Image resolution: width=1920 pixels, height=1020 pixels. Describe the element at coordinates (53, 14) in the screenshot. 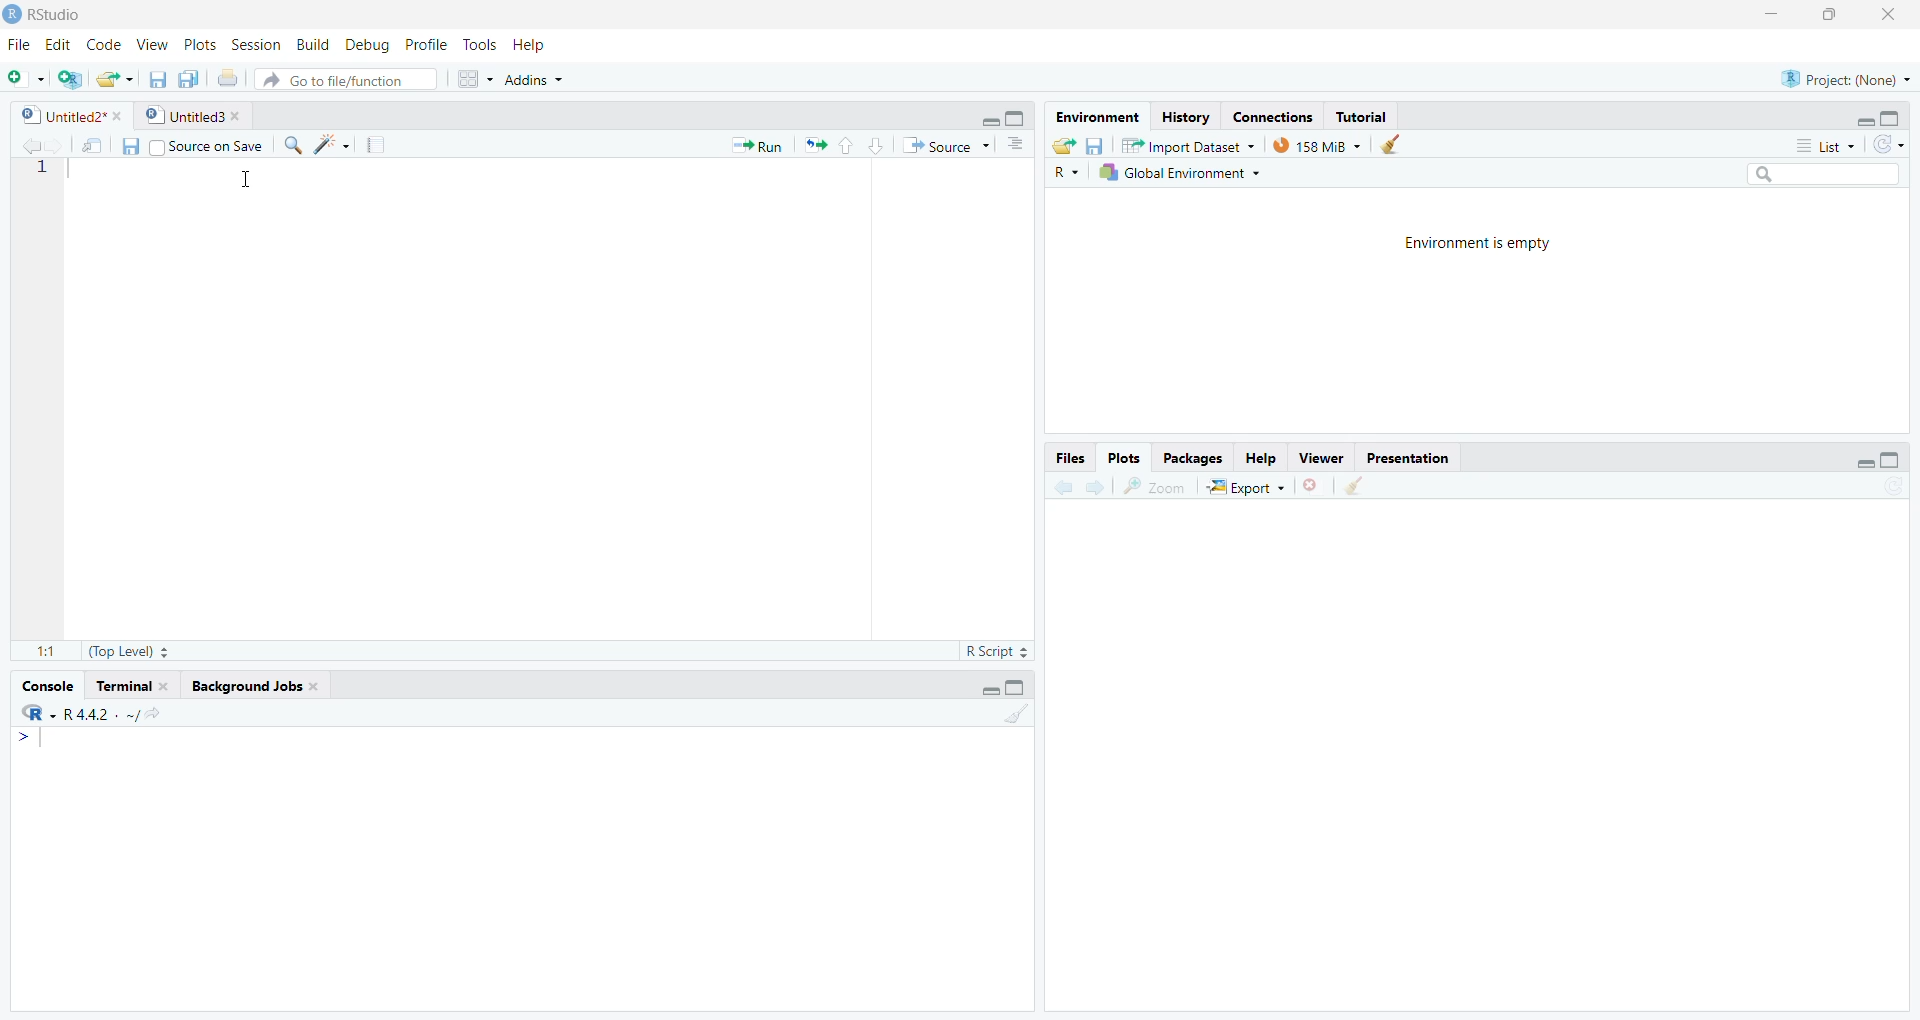

I see `RStudio` at that location.